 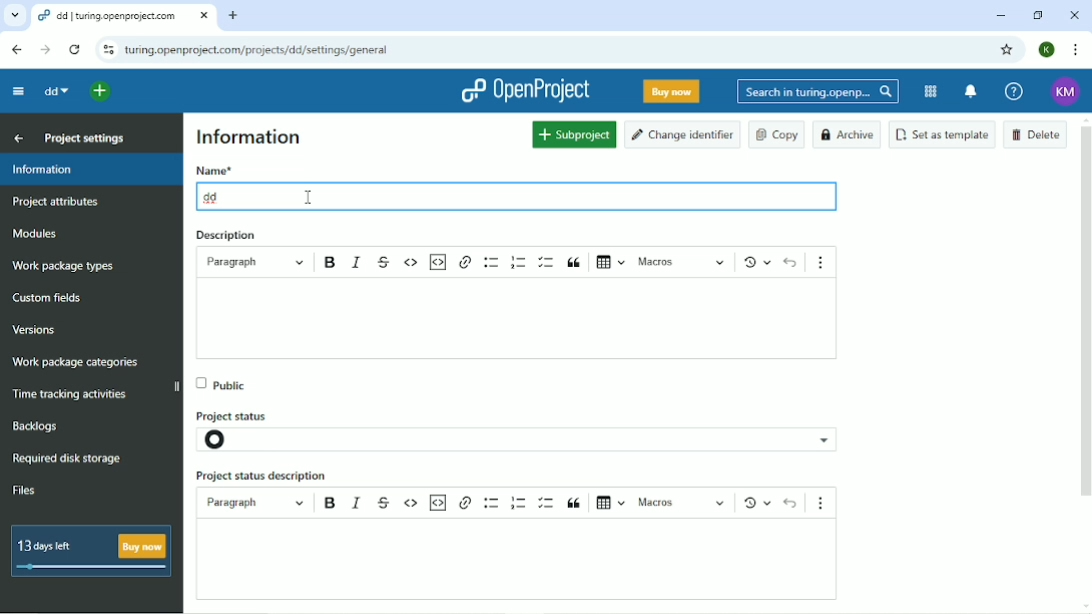 What do you see at coordinates (825, 258) in the screenshot?
I see `Show more items` at bounding box center [825, 258].